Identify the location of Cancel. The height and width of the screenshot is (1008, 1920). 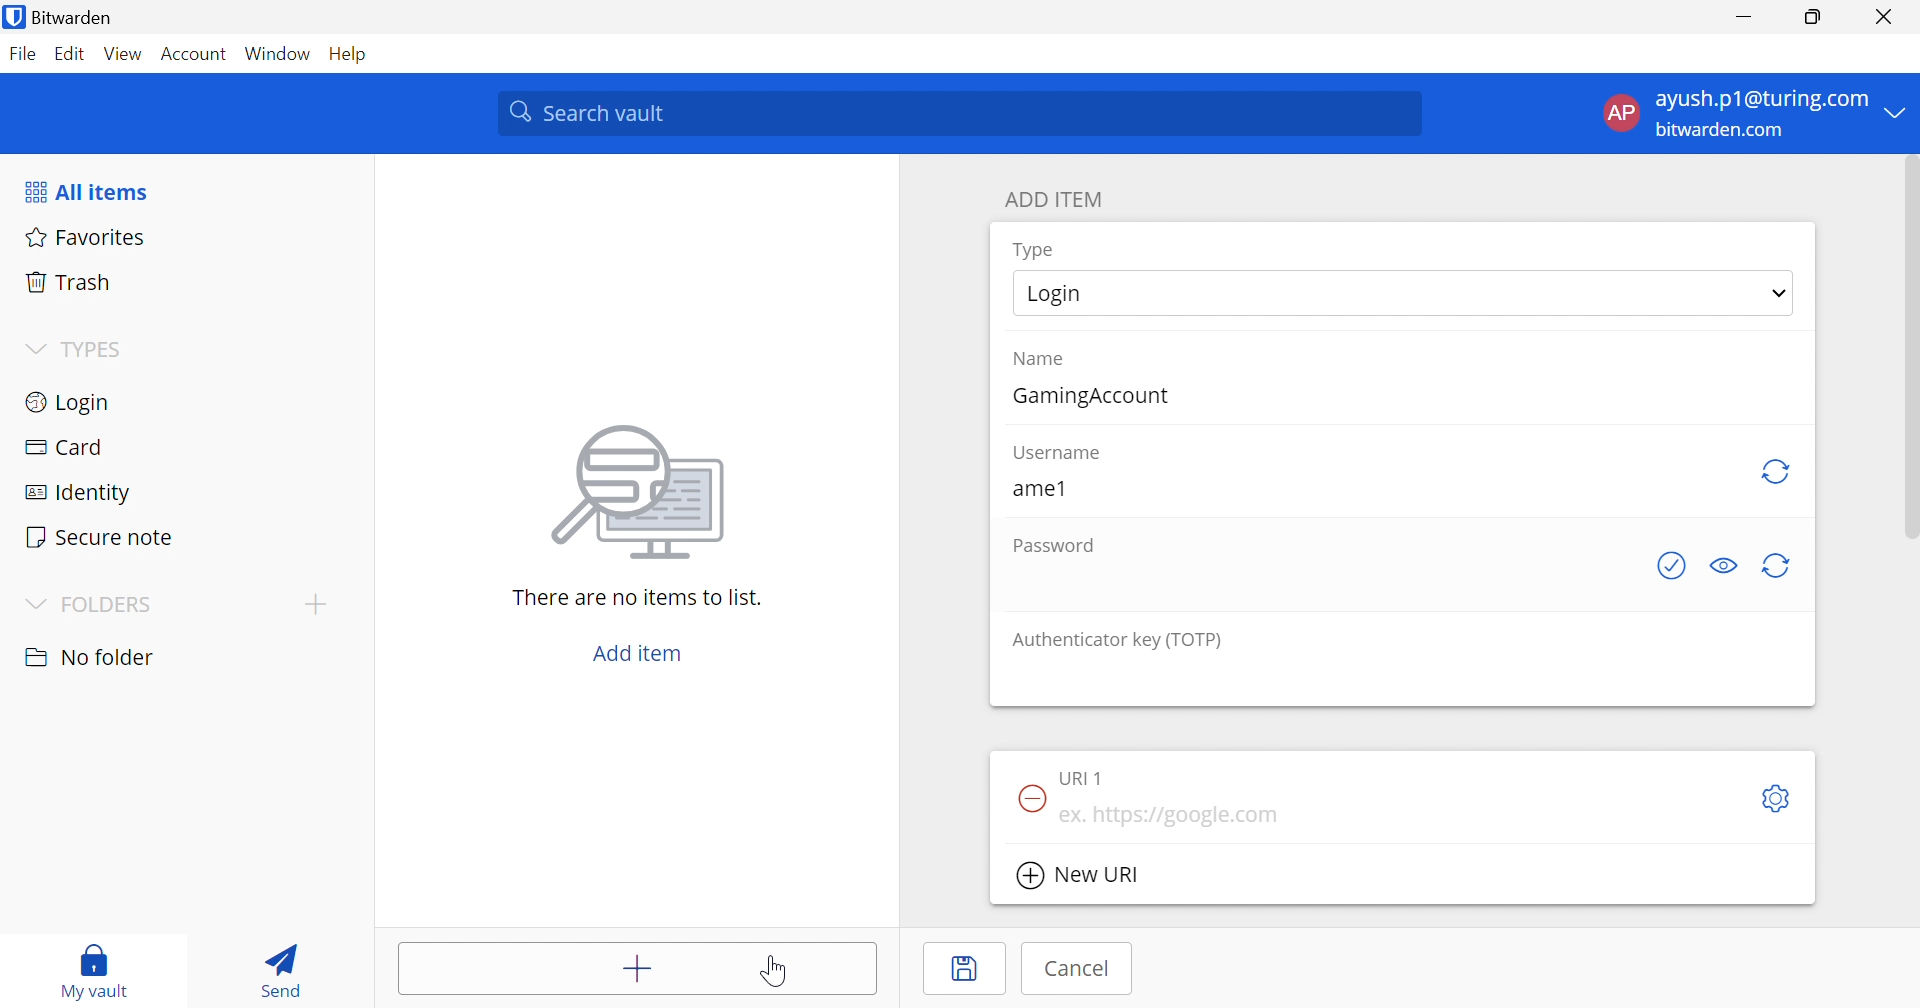
(1073, 971).